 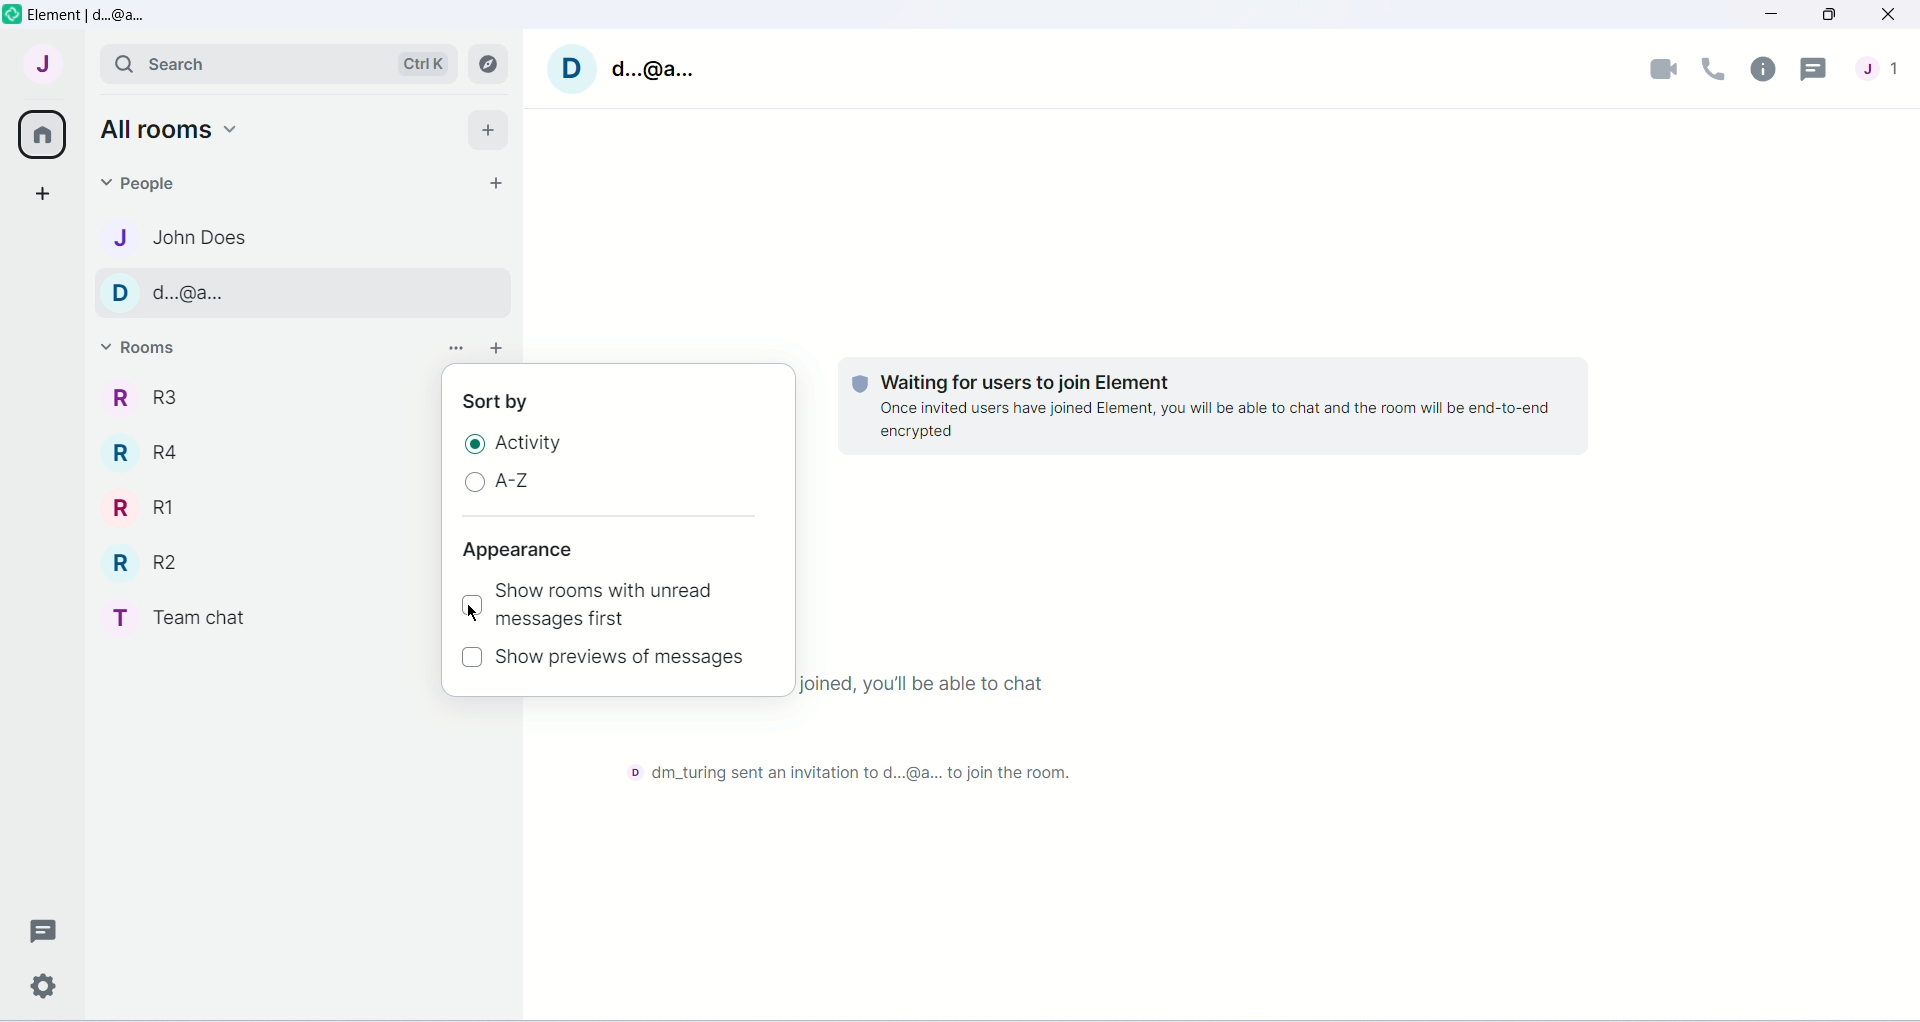 What do you see at coordinates (497, 402) in the screenshot?
I see `sort by` at bounding box center [497, 402].